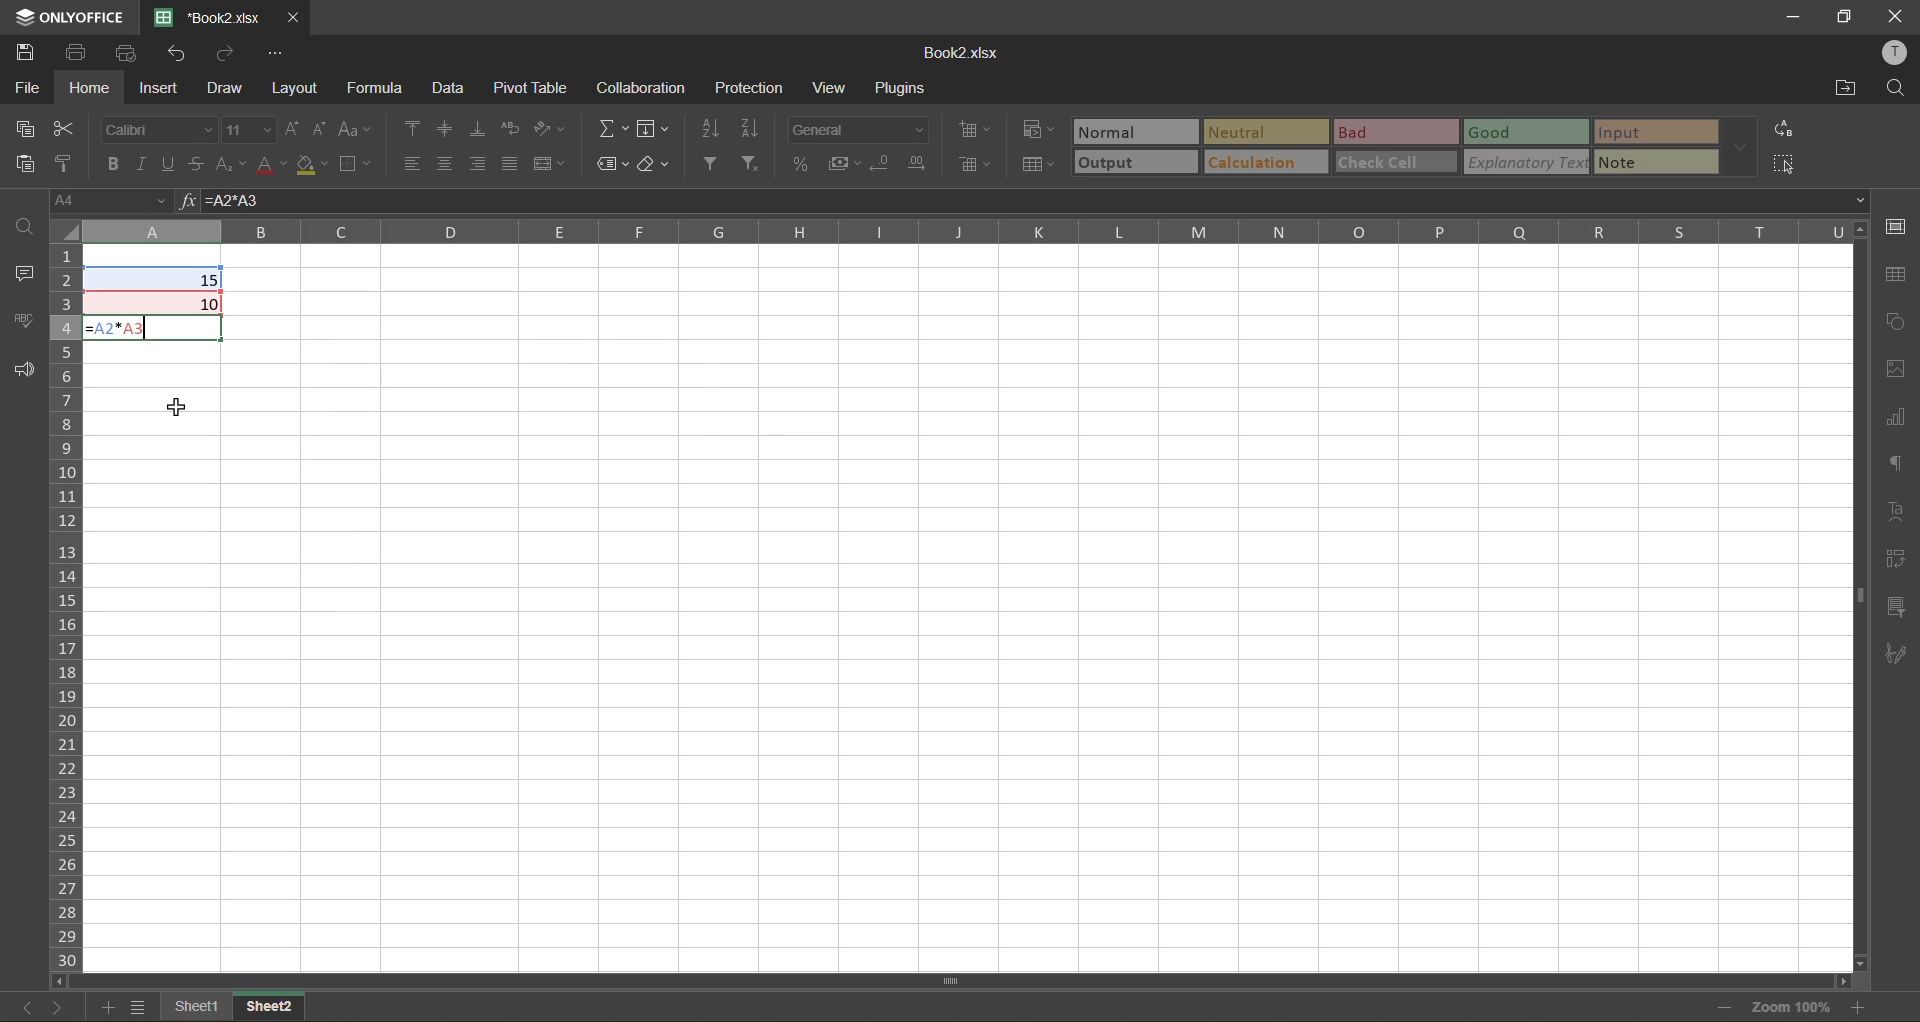  Describe the element at coordinates (652, 129) in the screenshot. I see `fields` at that location.